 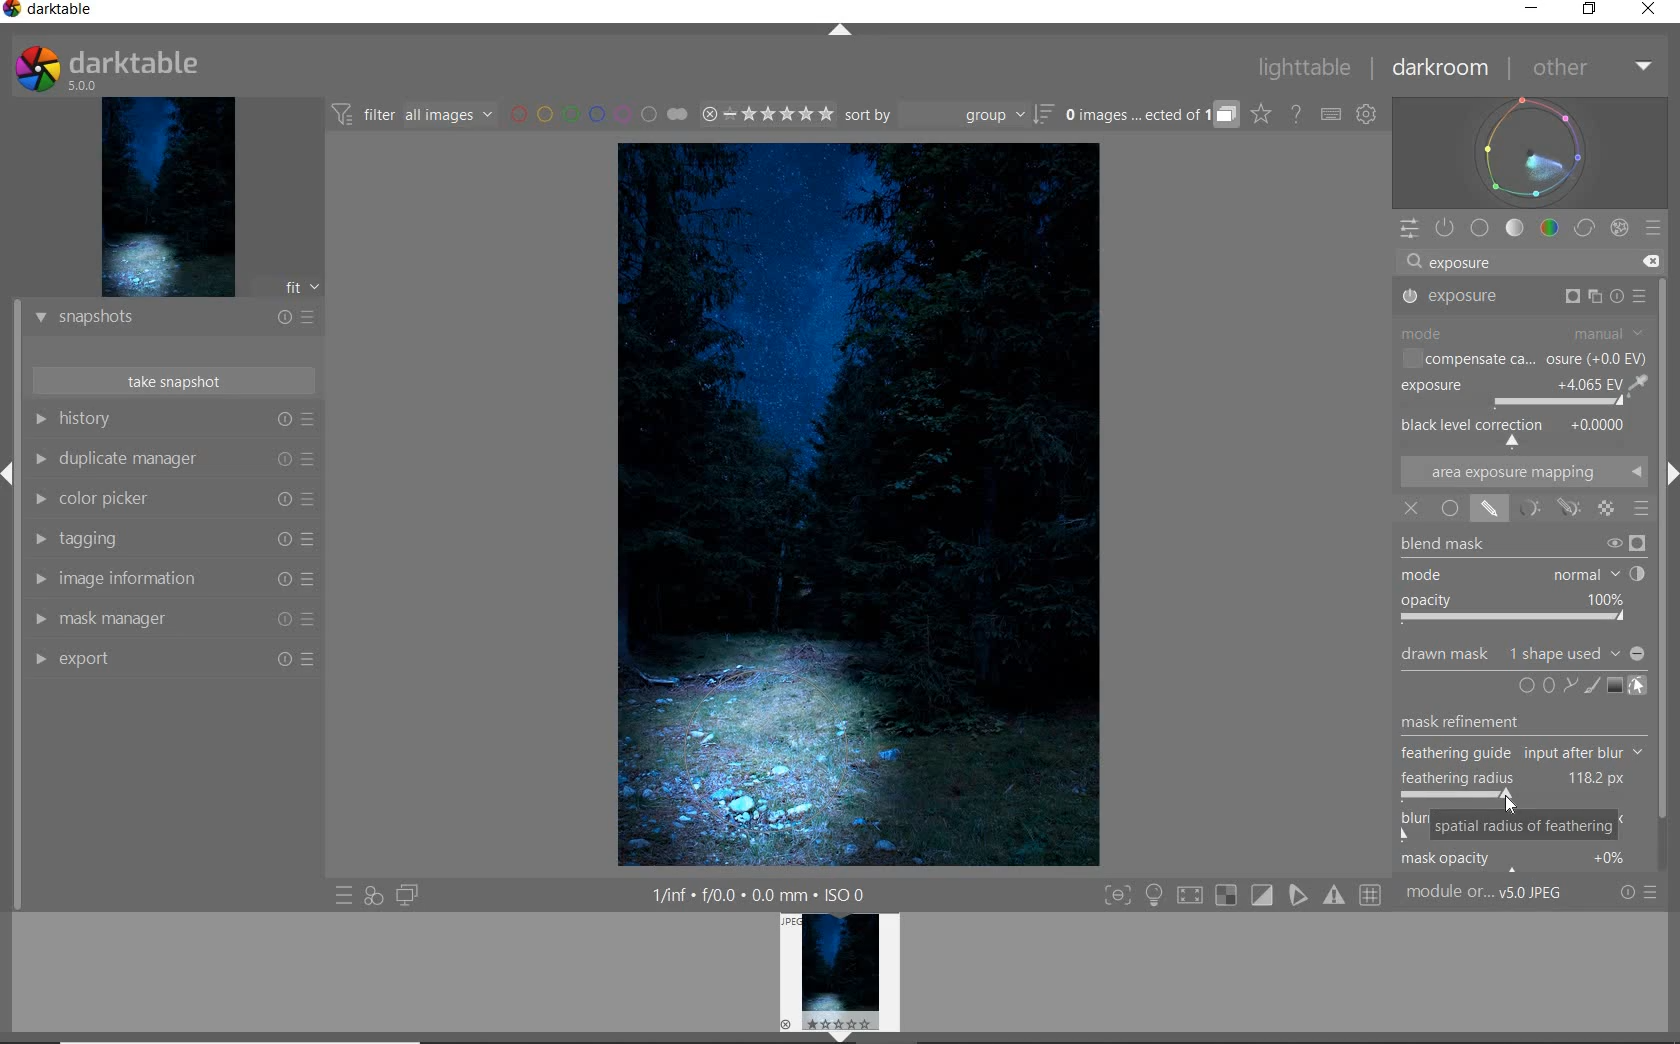 I want to click on CIRCLE ADDED, so click(x=763, y=757).